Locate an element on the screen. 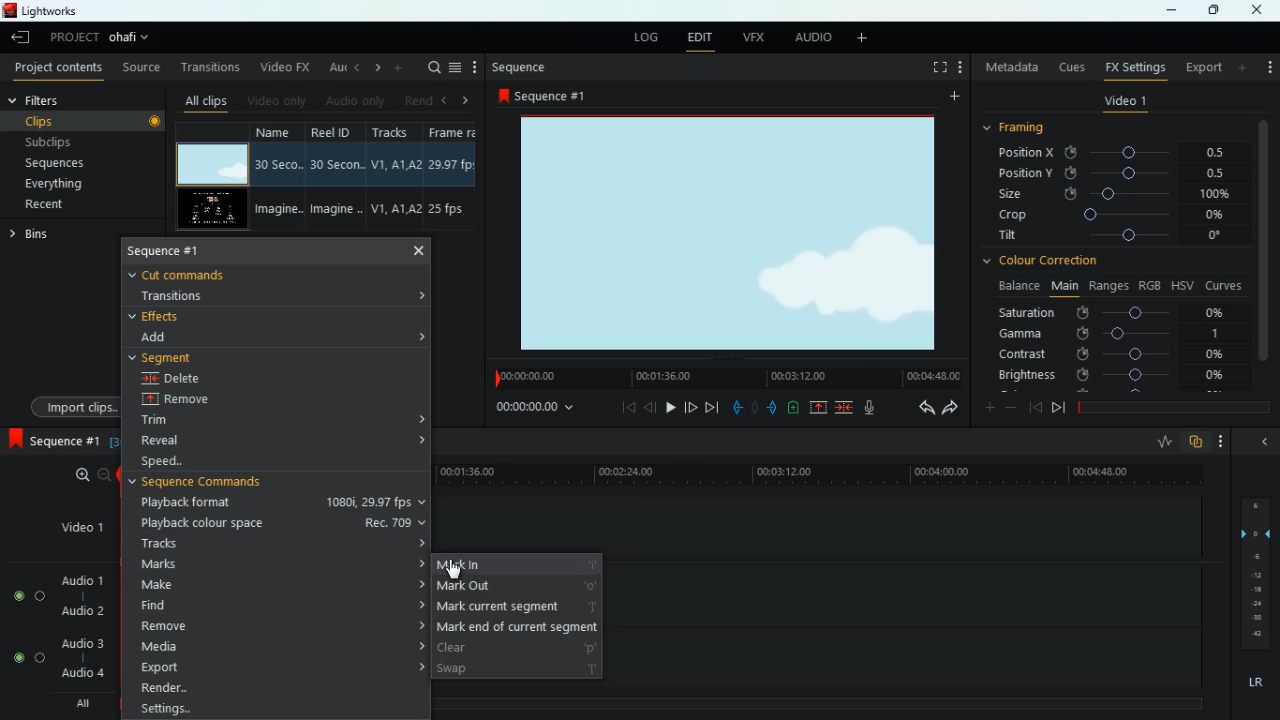  sequence #1 is located at coordinates (544, 97).